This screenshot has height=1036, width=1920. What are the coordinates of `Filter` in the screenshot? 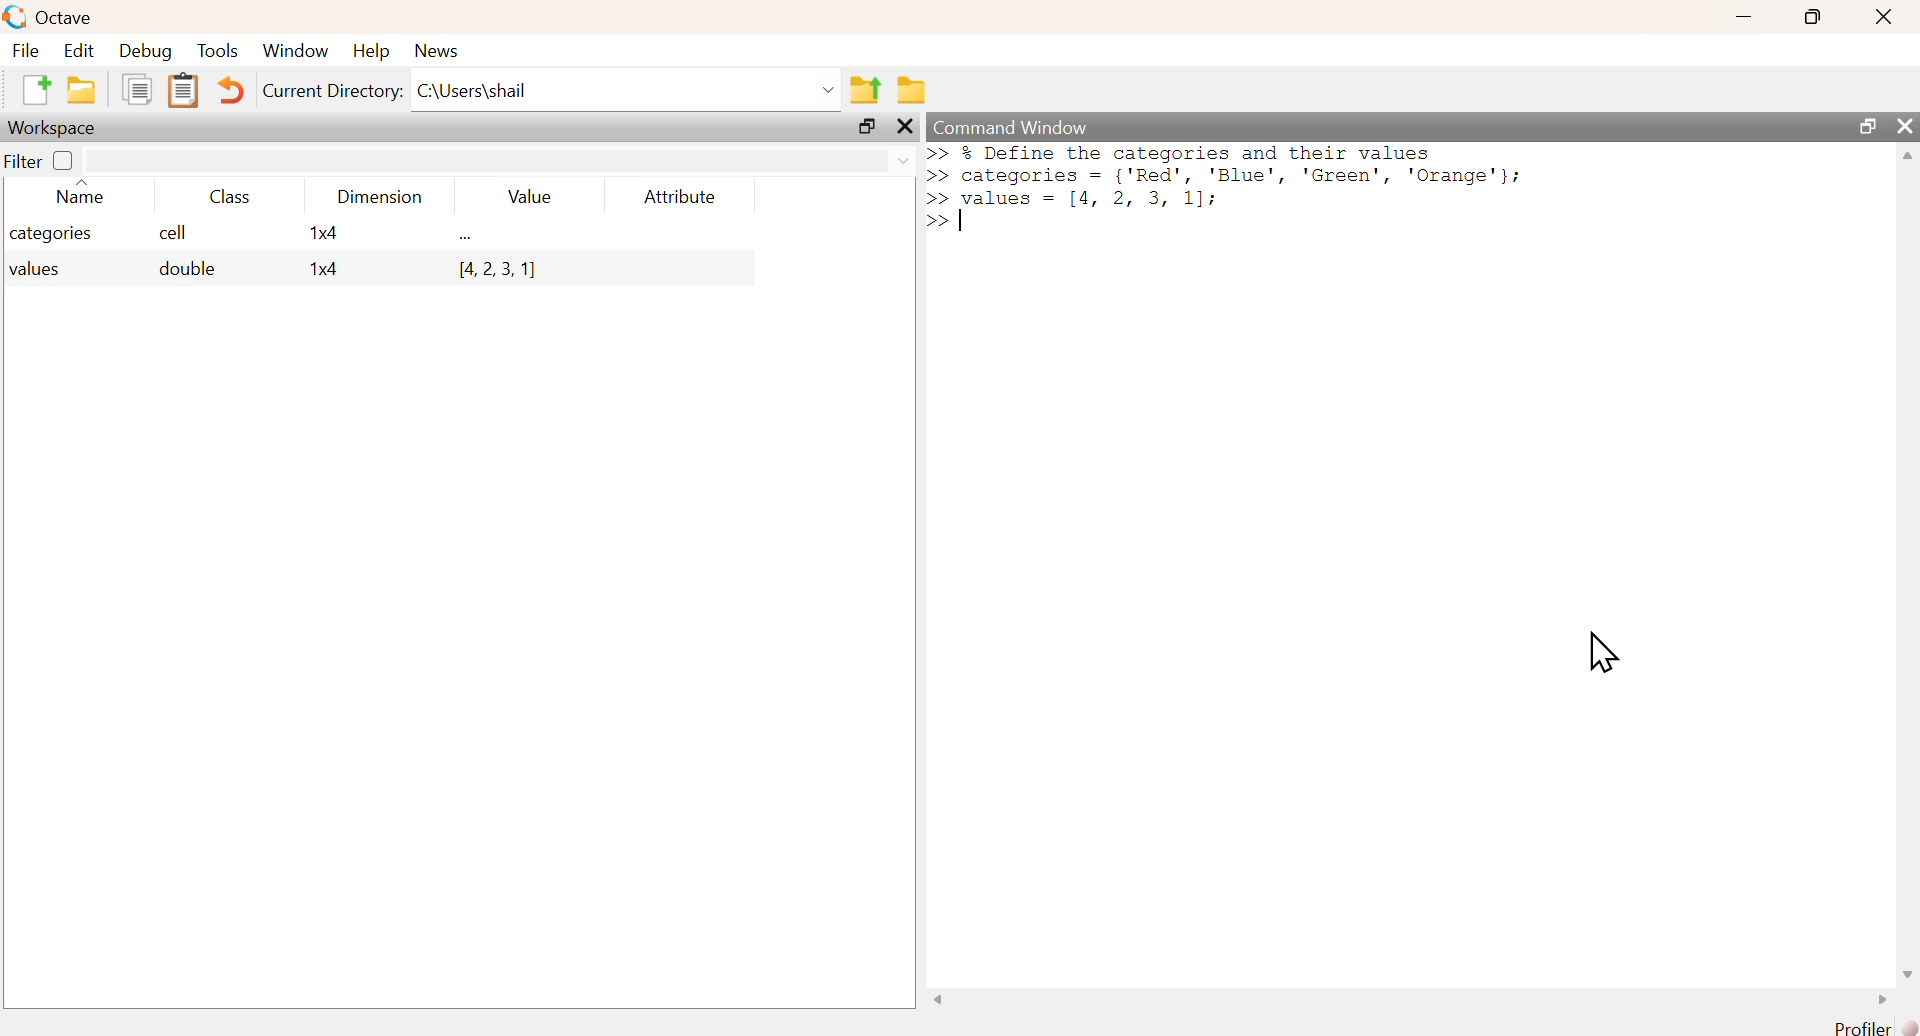 It's located at (42, 159).